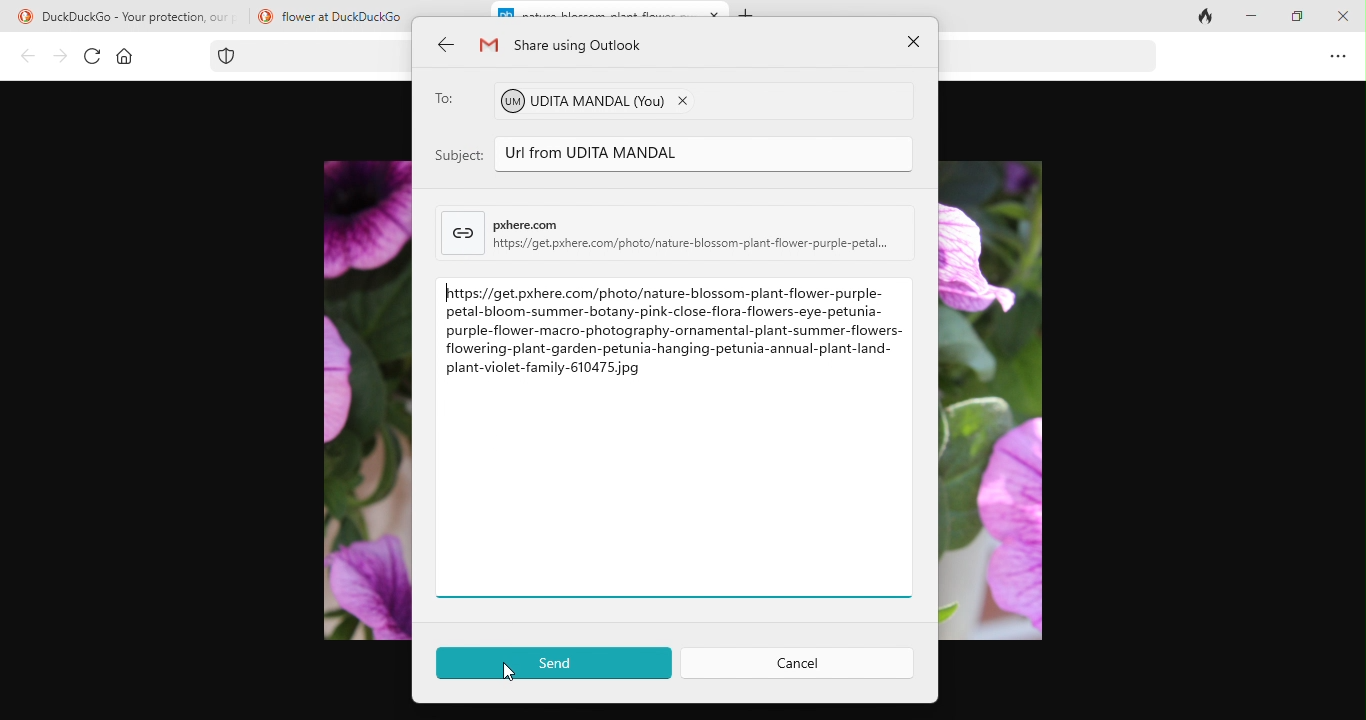 The width and height of the screenshot is (1366, 720). I want to click on gmail logo, so click(490, 46).